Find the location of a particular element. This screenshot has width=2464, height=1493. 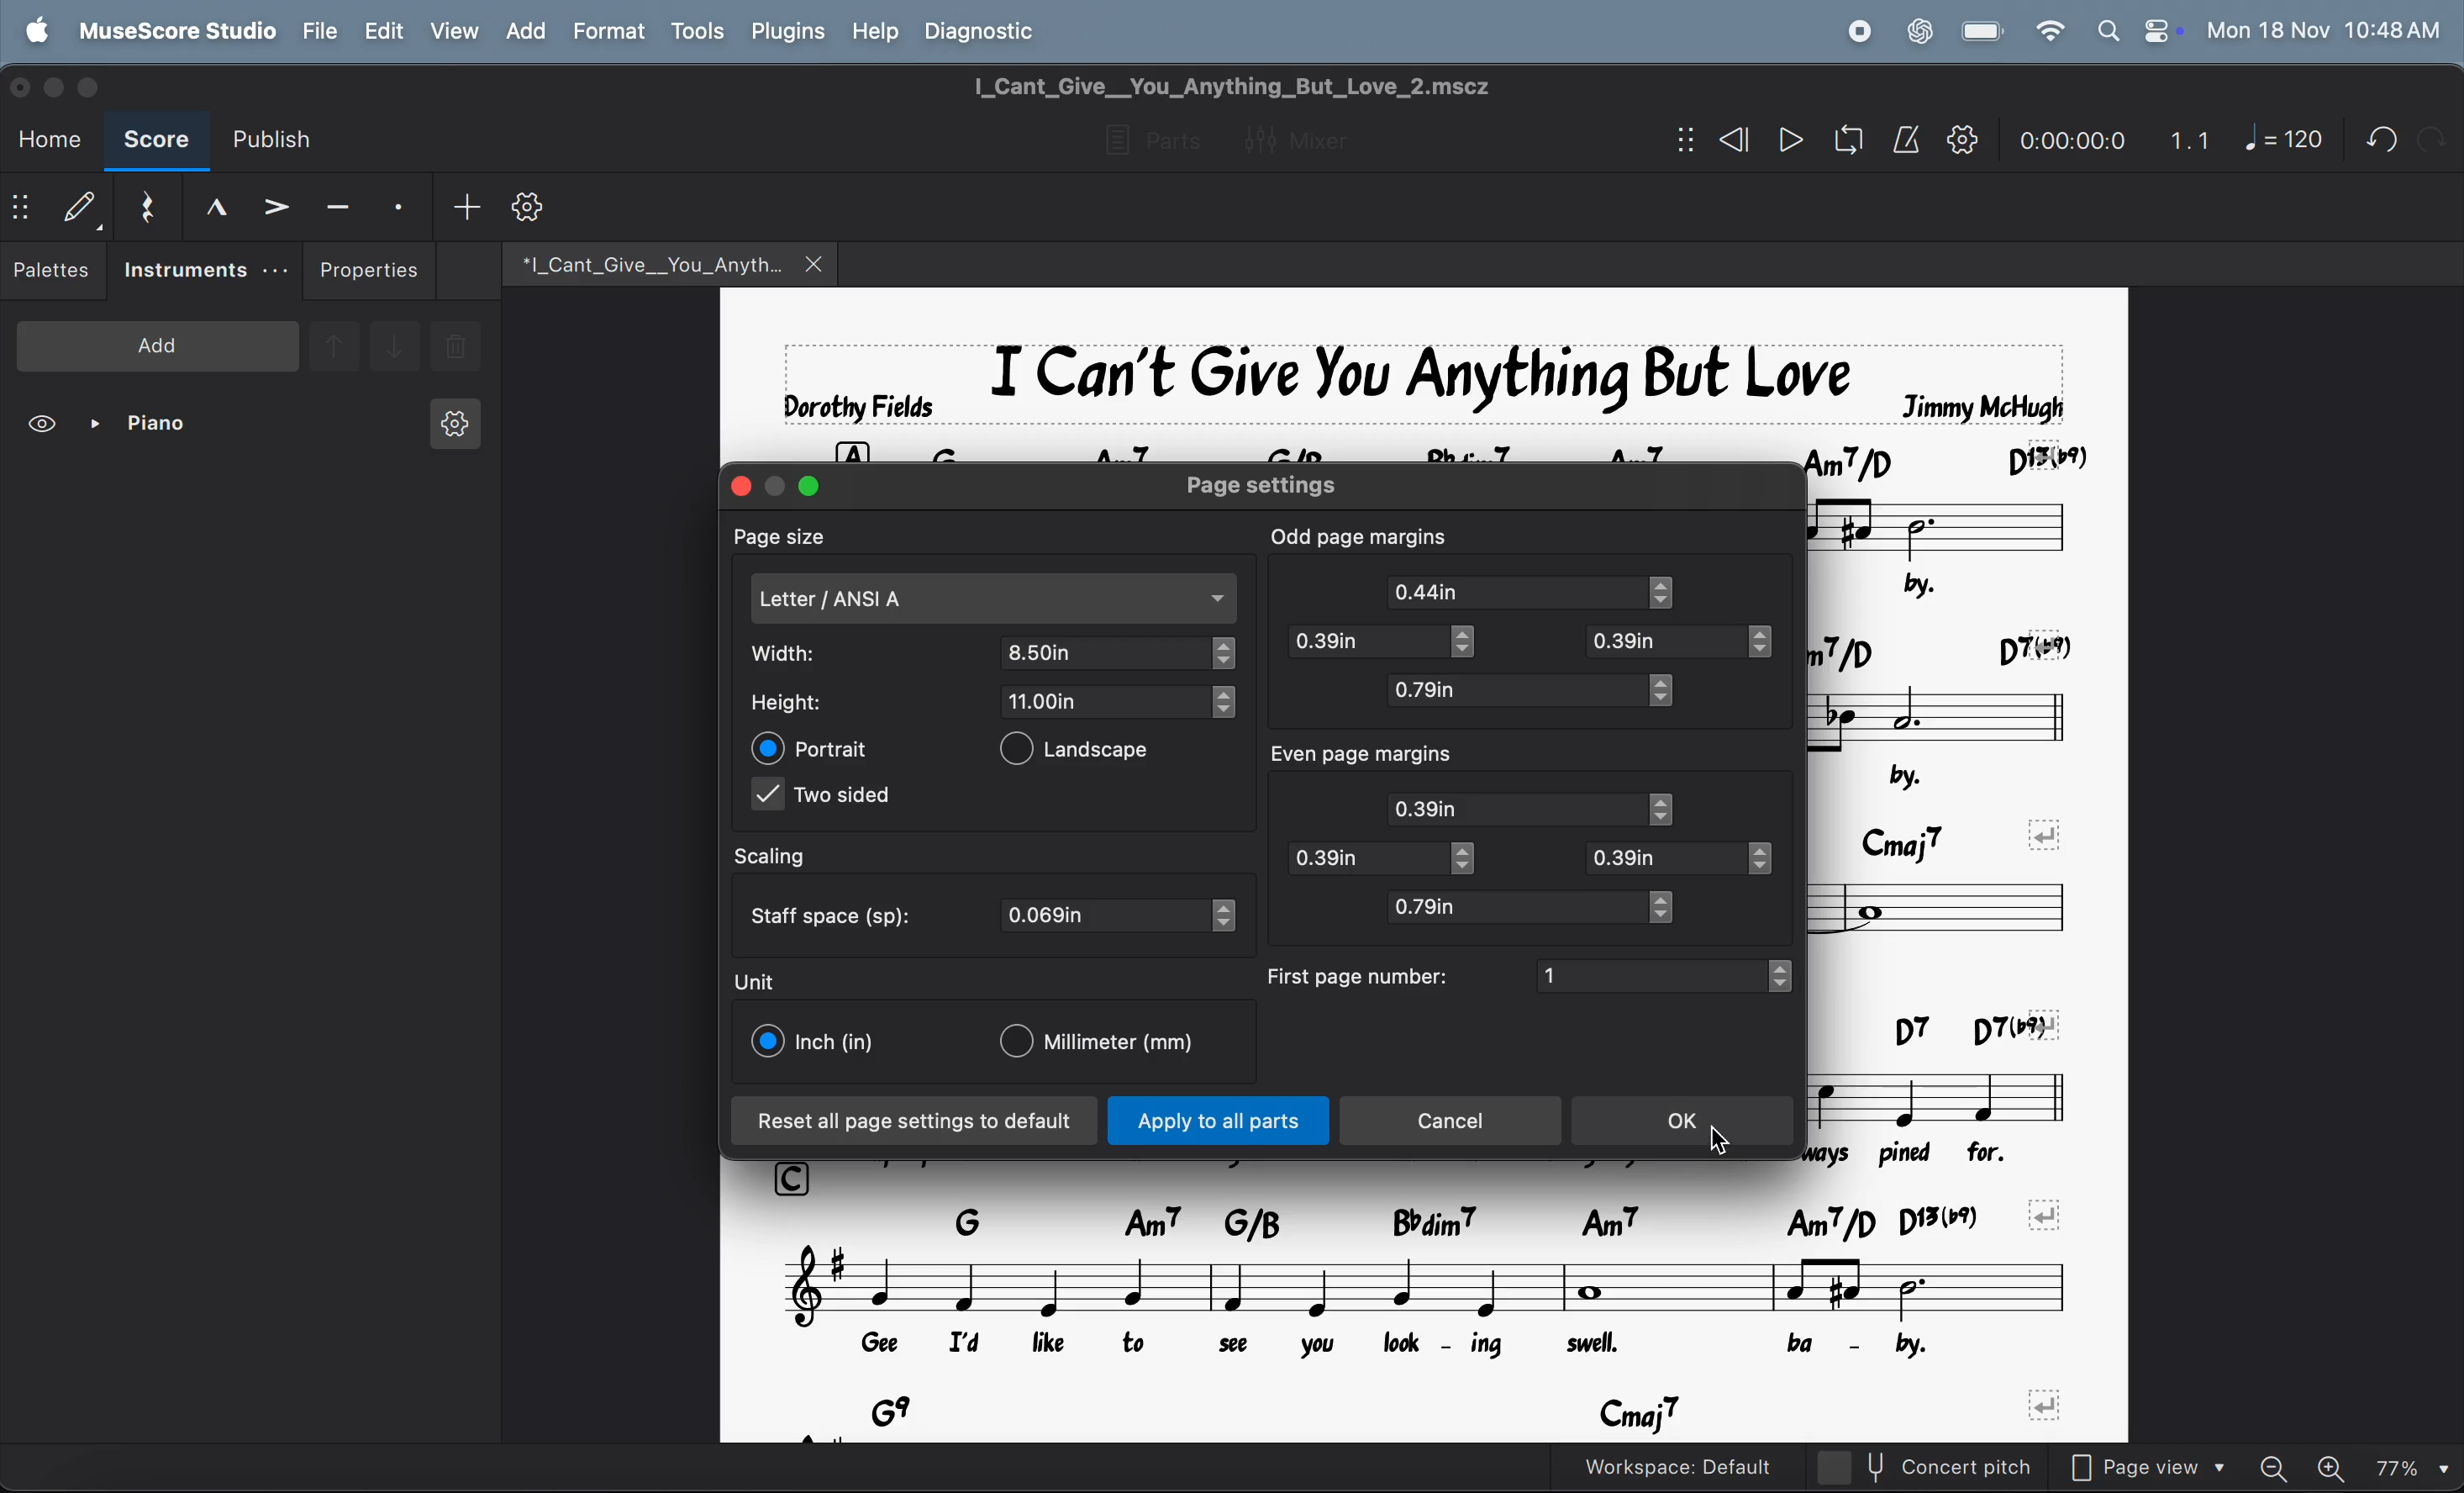

0.39in is located at coordinates (1662, 642).